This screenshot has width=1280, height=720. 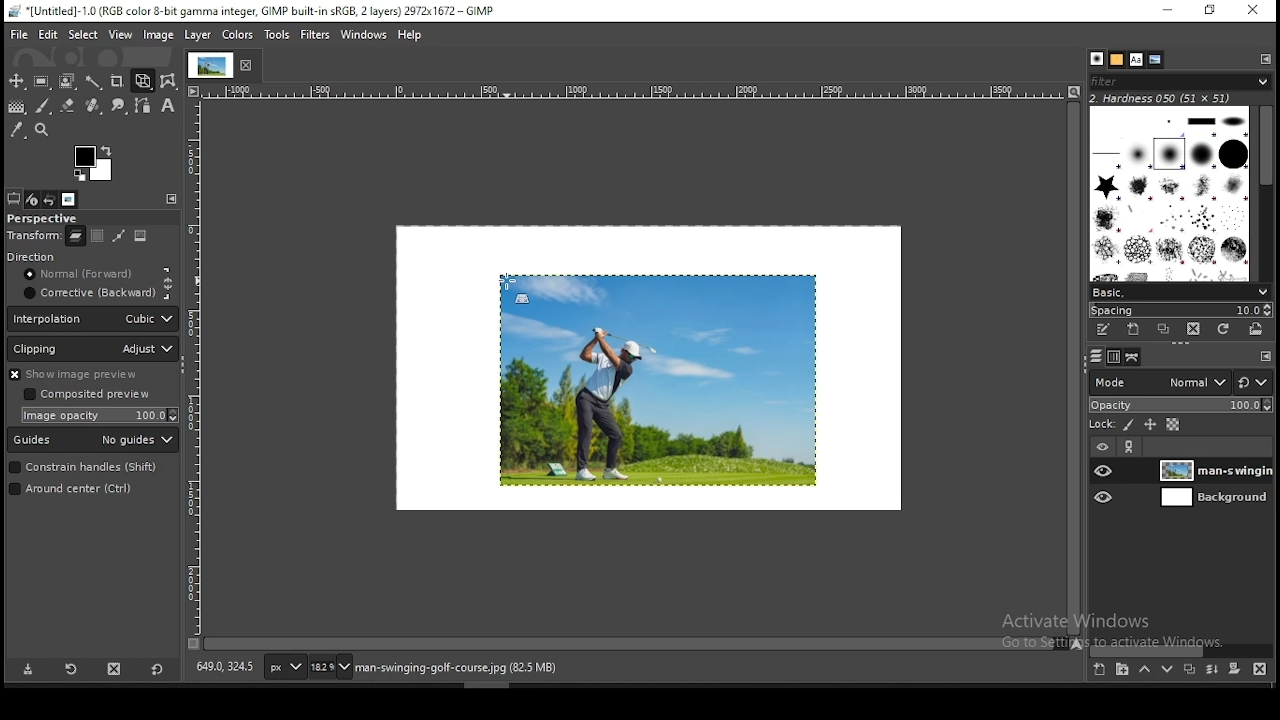 I want to click on undo history, so click(x=51, y=199).